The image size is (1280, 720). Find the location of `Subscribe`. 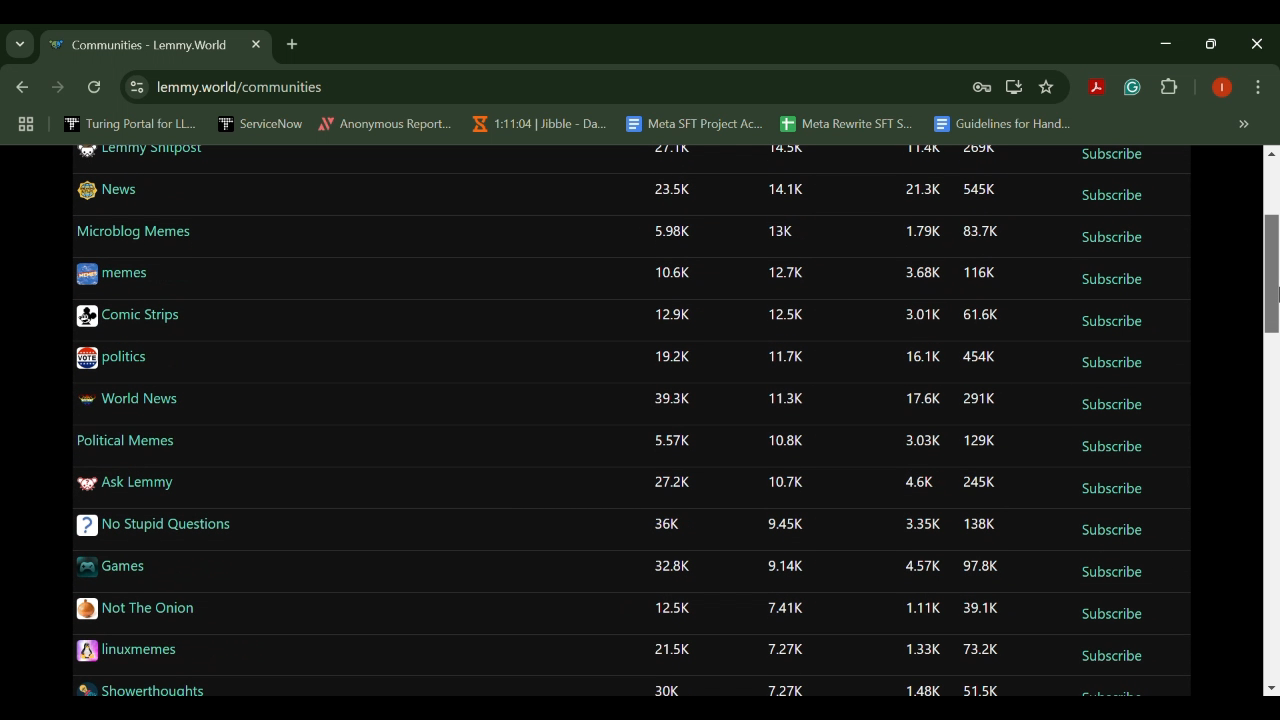

Subscribe is located at coordinates (1114, 573).